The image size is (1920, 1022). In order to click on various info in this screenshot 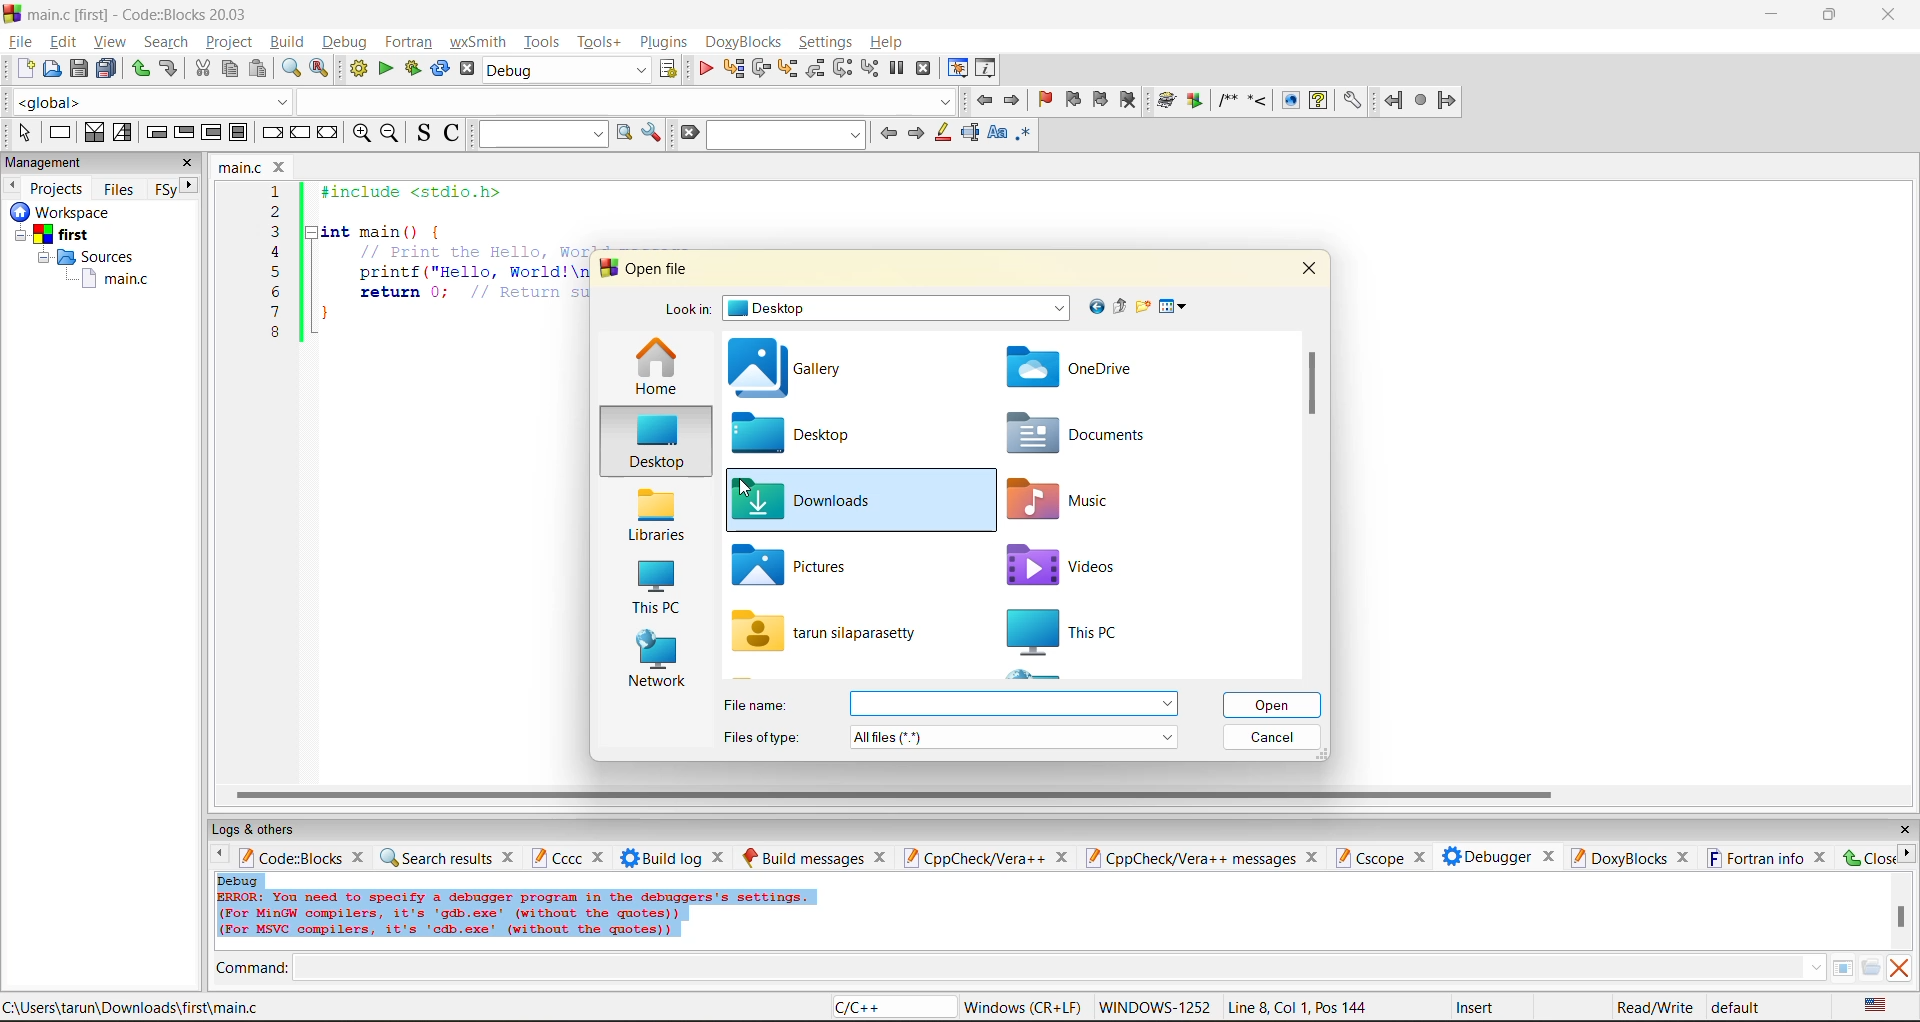, I will do `click(987, 69)`.